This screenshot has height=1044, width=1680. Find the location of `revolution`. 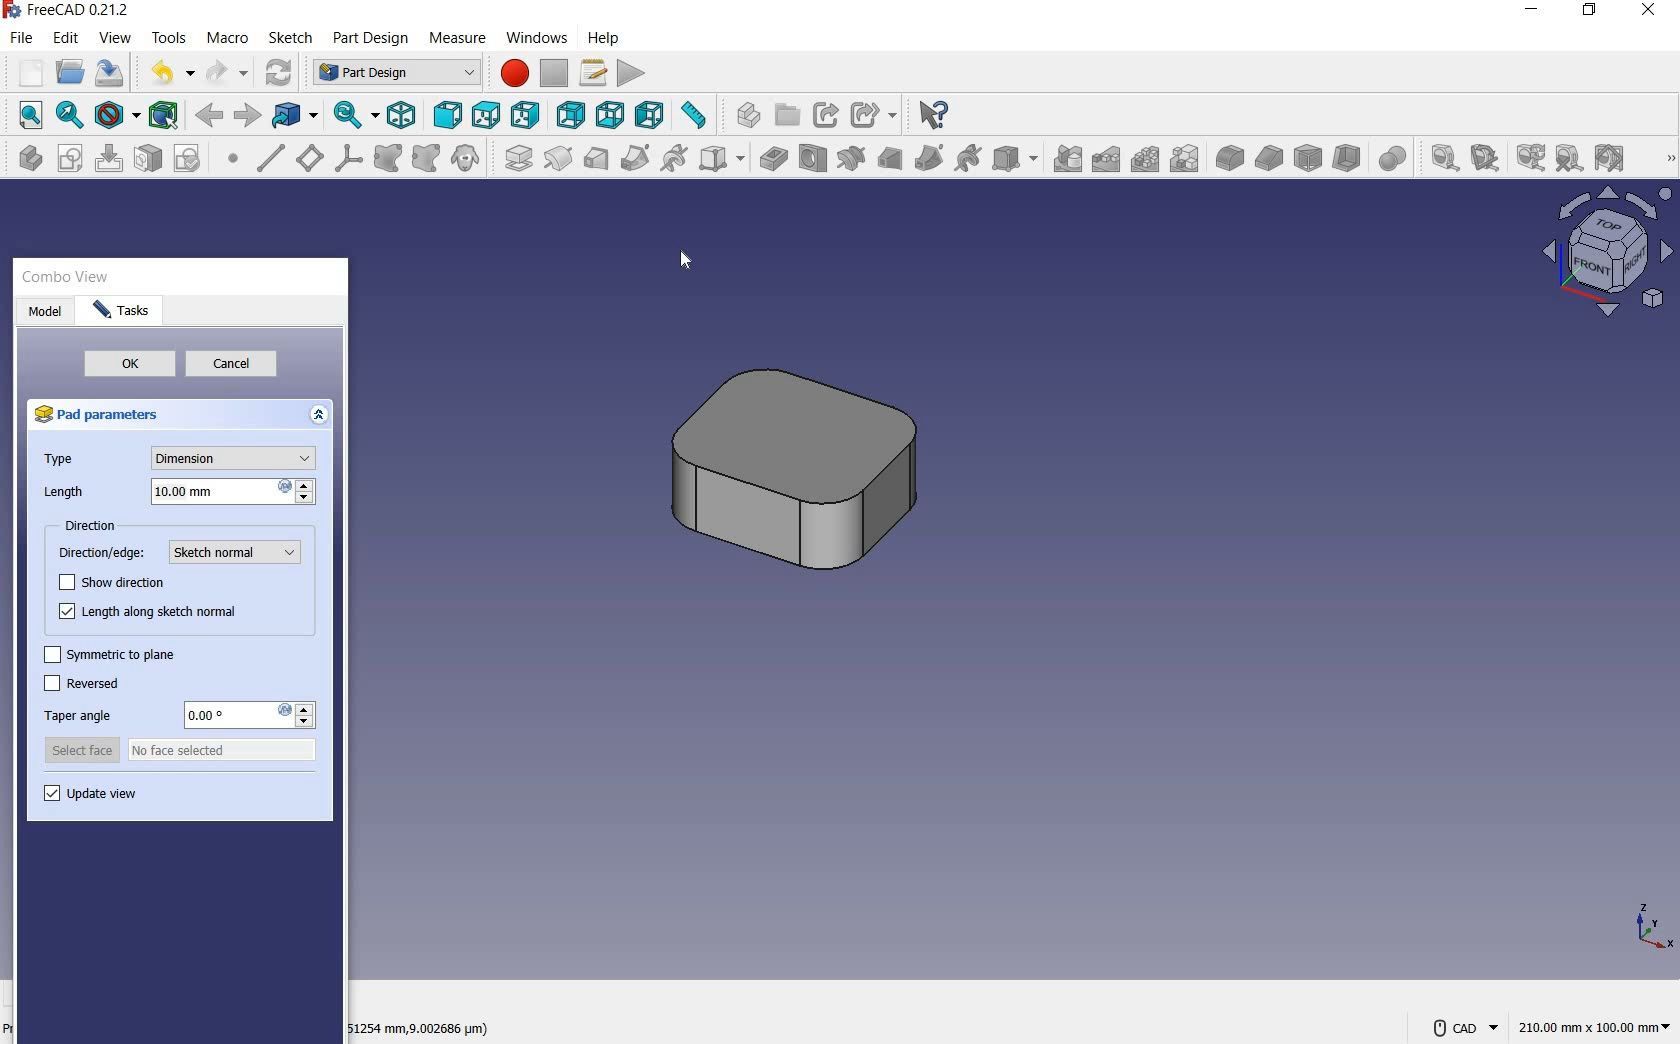

revolution is located at coordinates (559, 159).